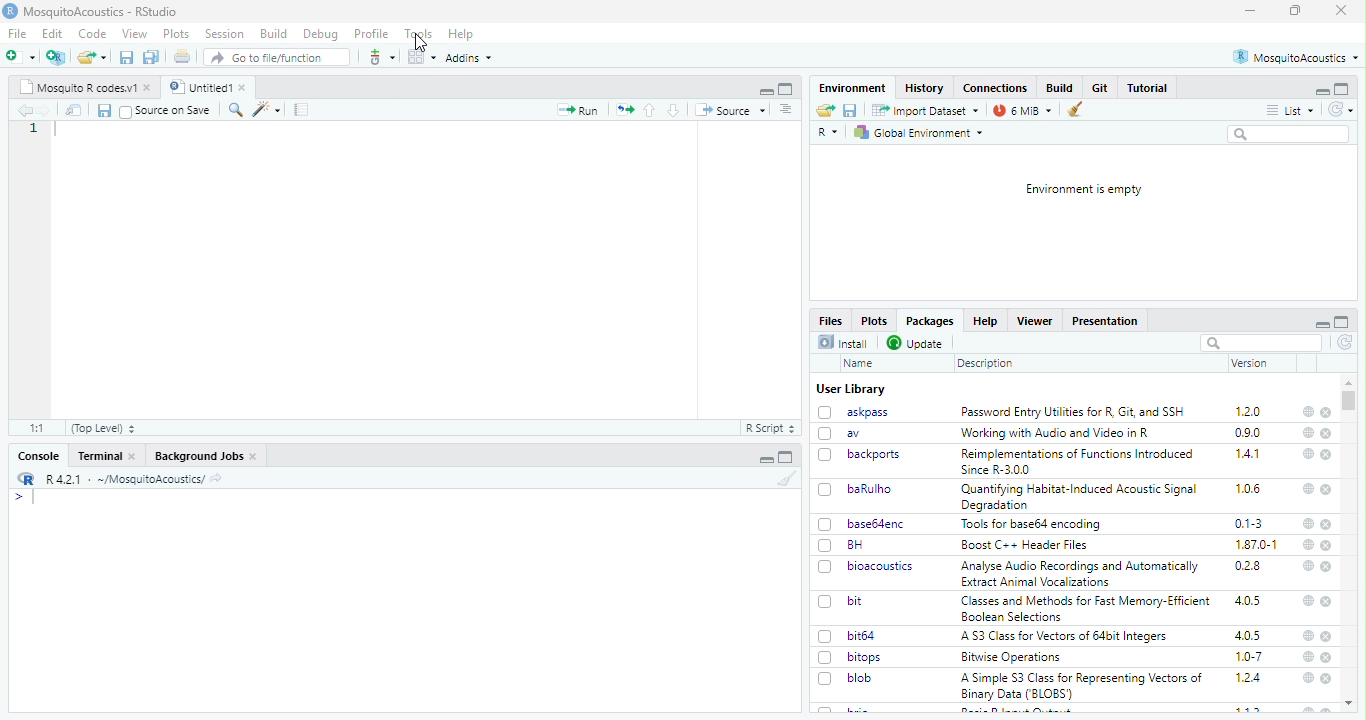 This screenshot has height=720, width=1366. What do you see at coordinates (1013, 658) in the screenshot?
I see `Bitwise Operations` at bounding box center [1013, 658].